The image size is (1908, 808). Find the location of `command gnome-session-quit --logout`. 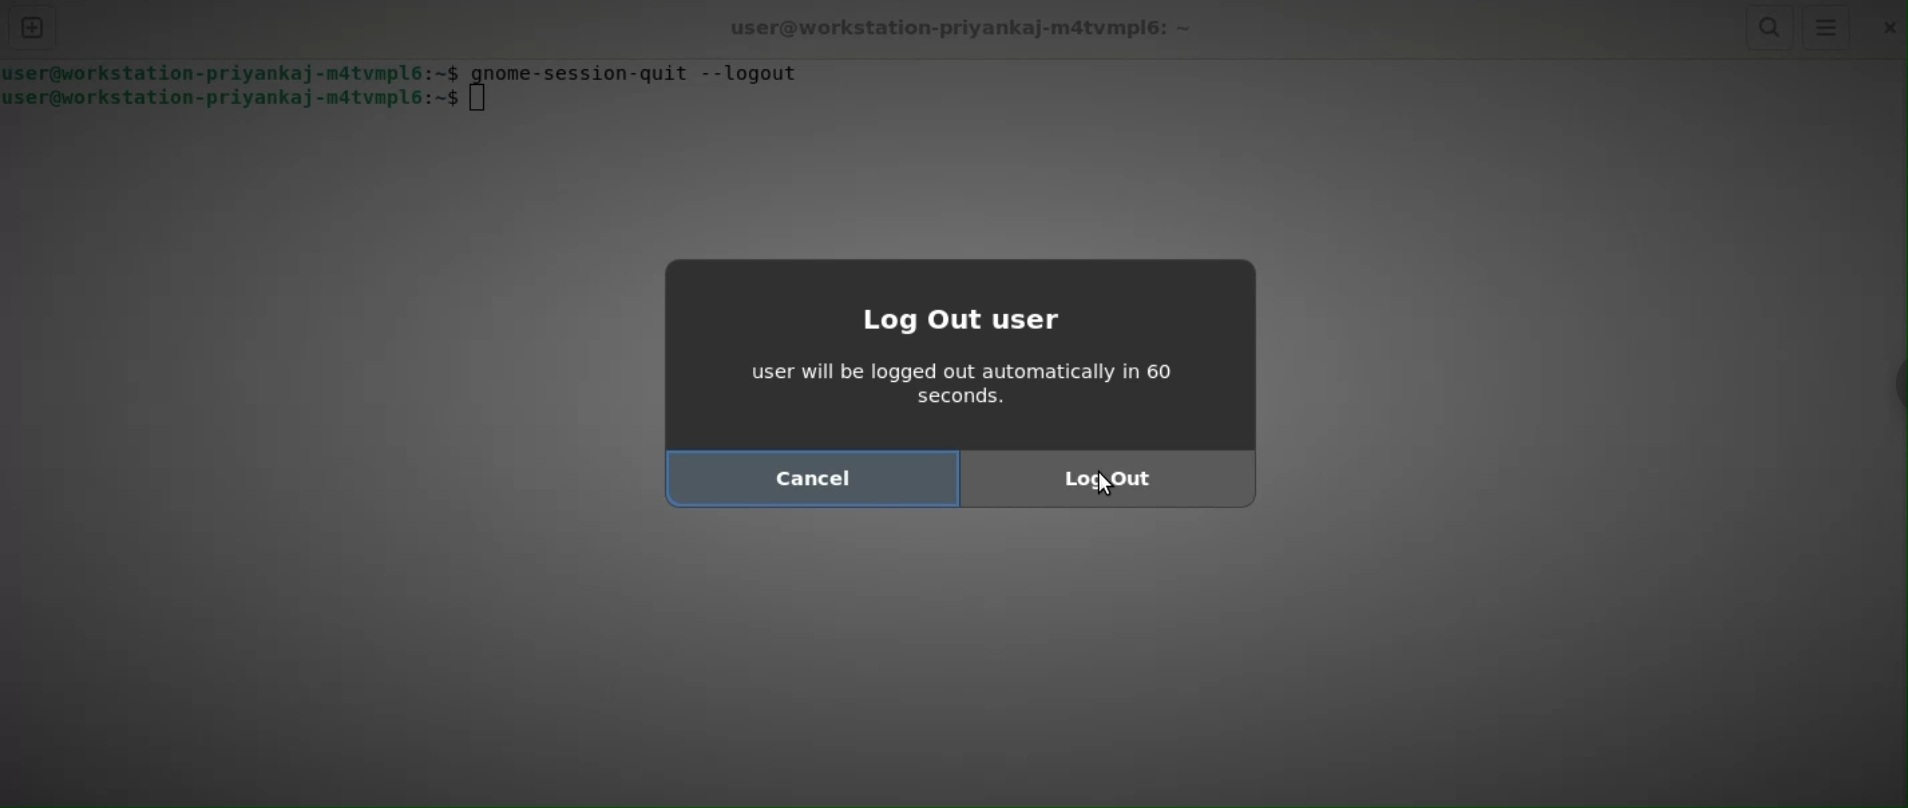

command gnome-session-quit --logout is located at coordinates (642, 74).